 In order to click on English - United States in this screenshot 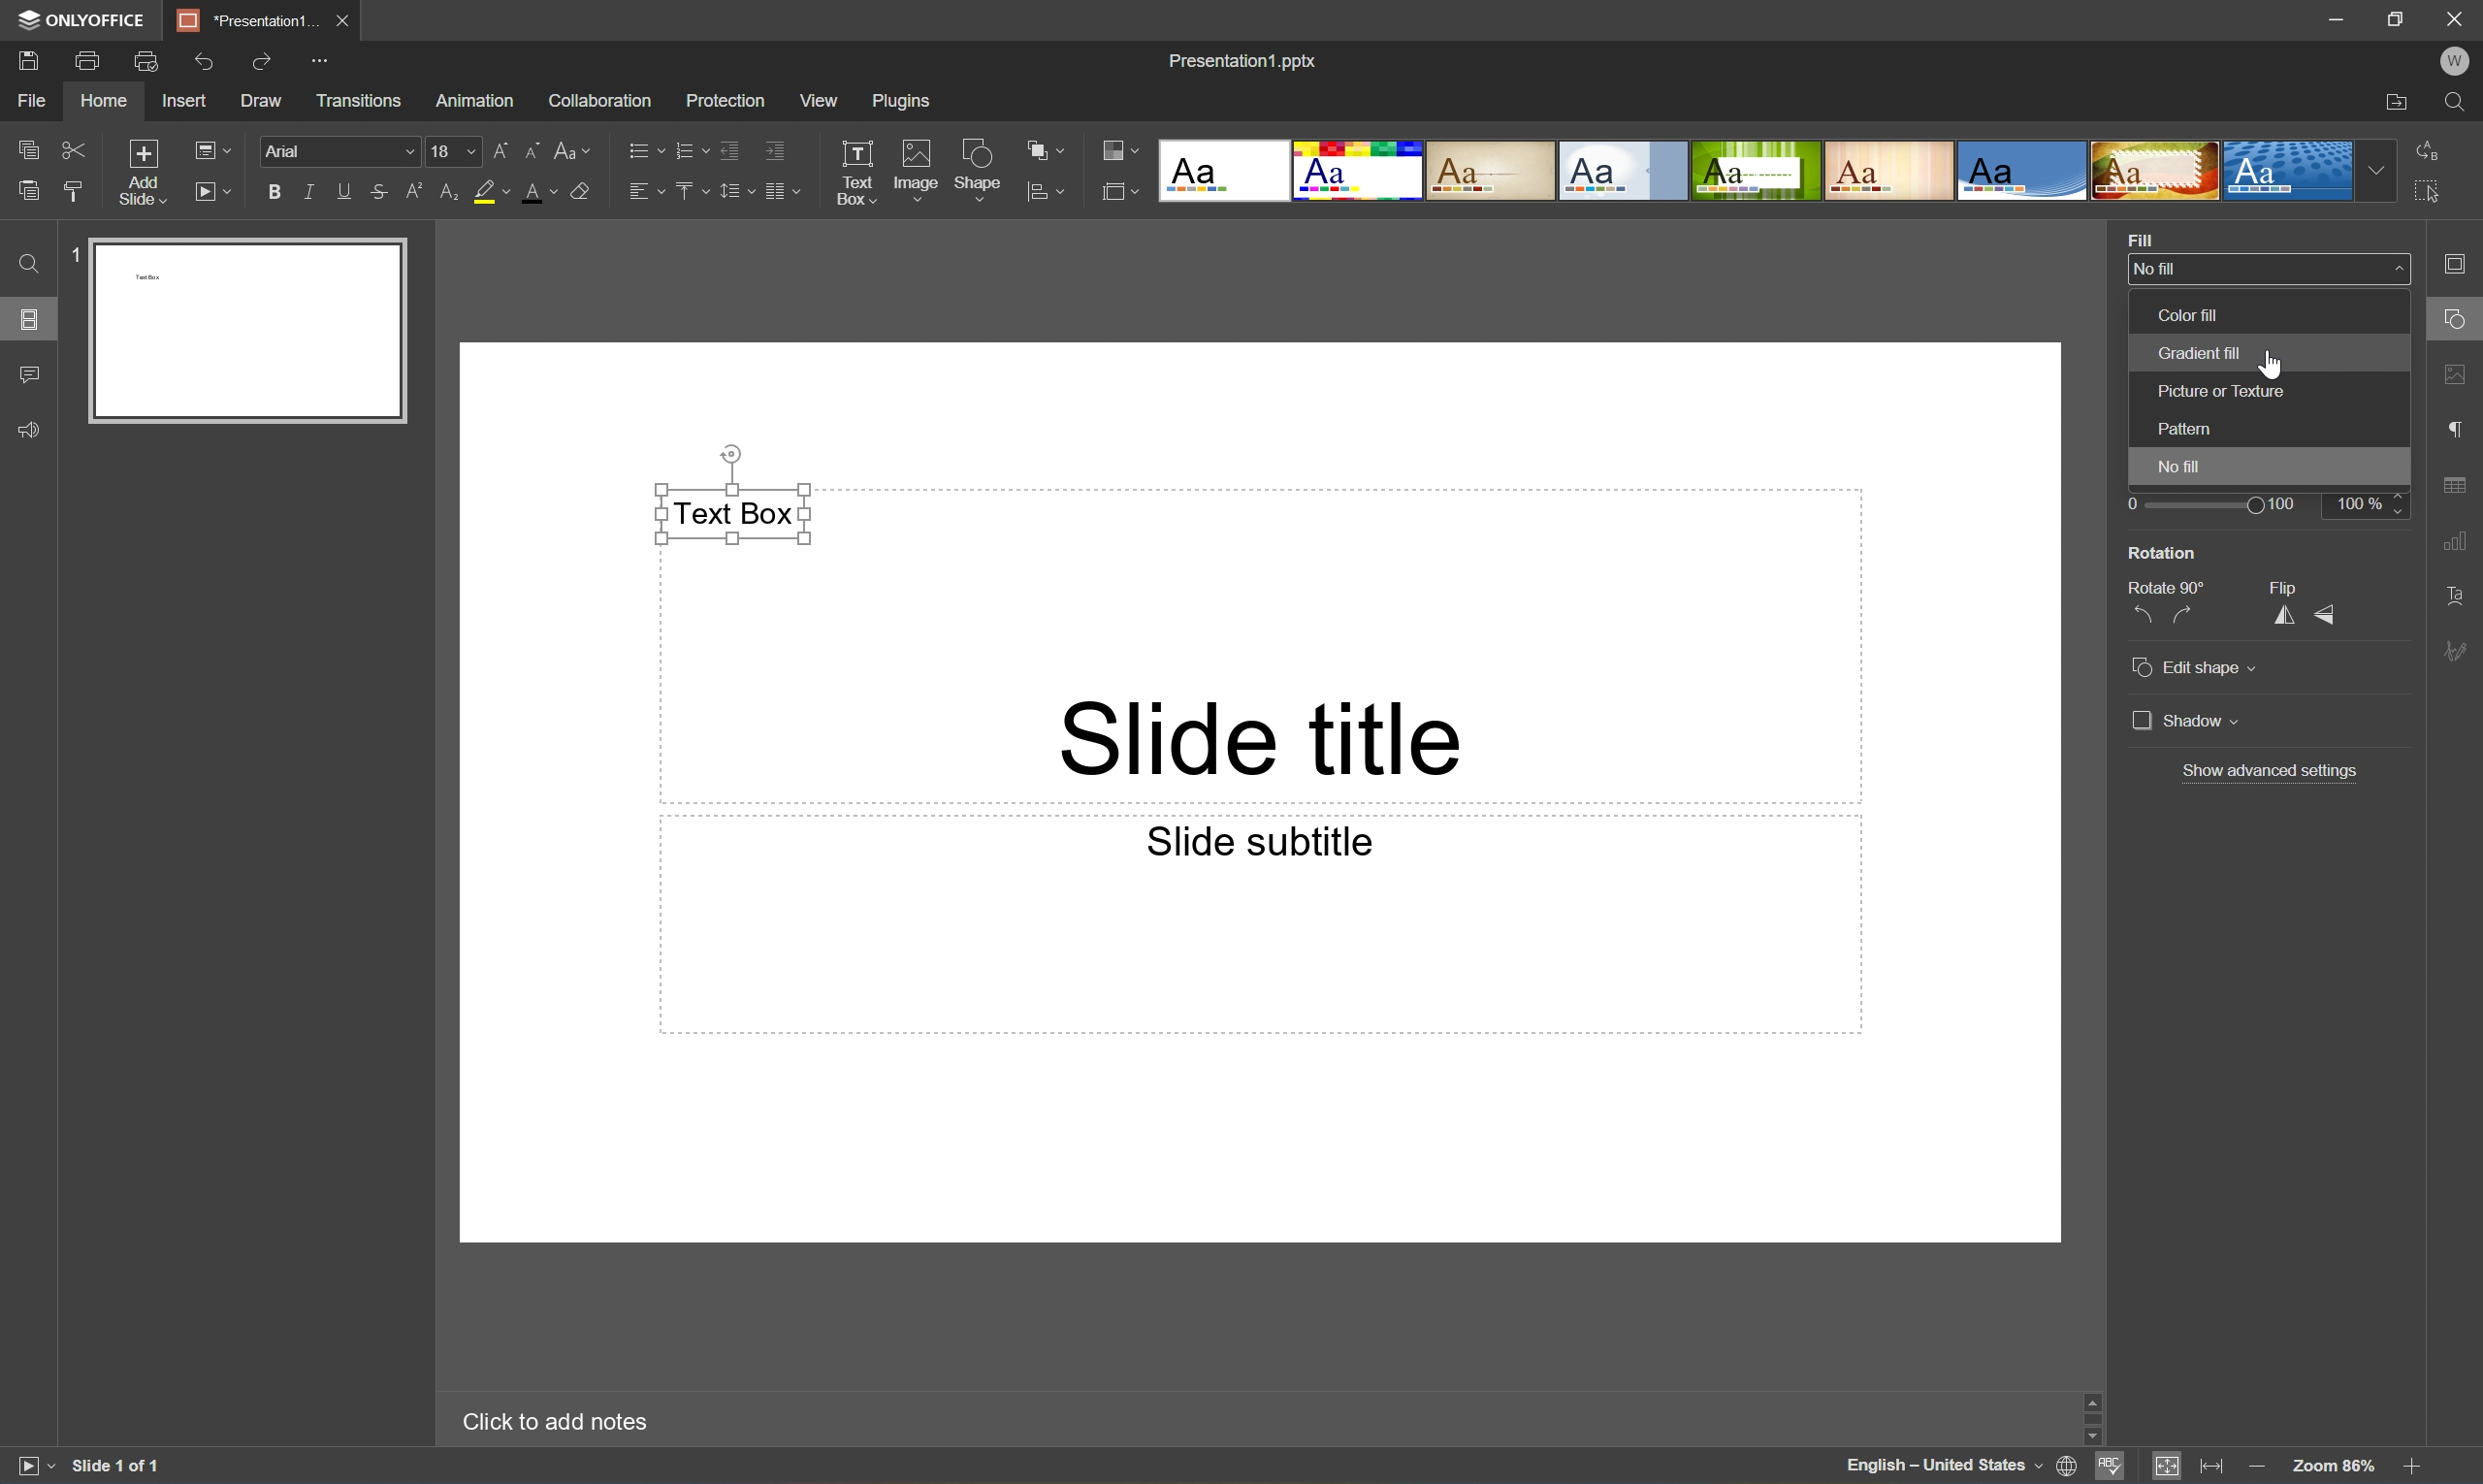, I will do `click(1937, 1467)`.